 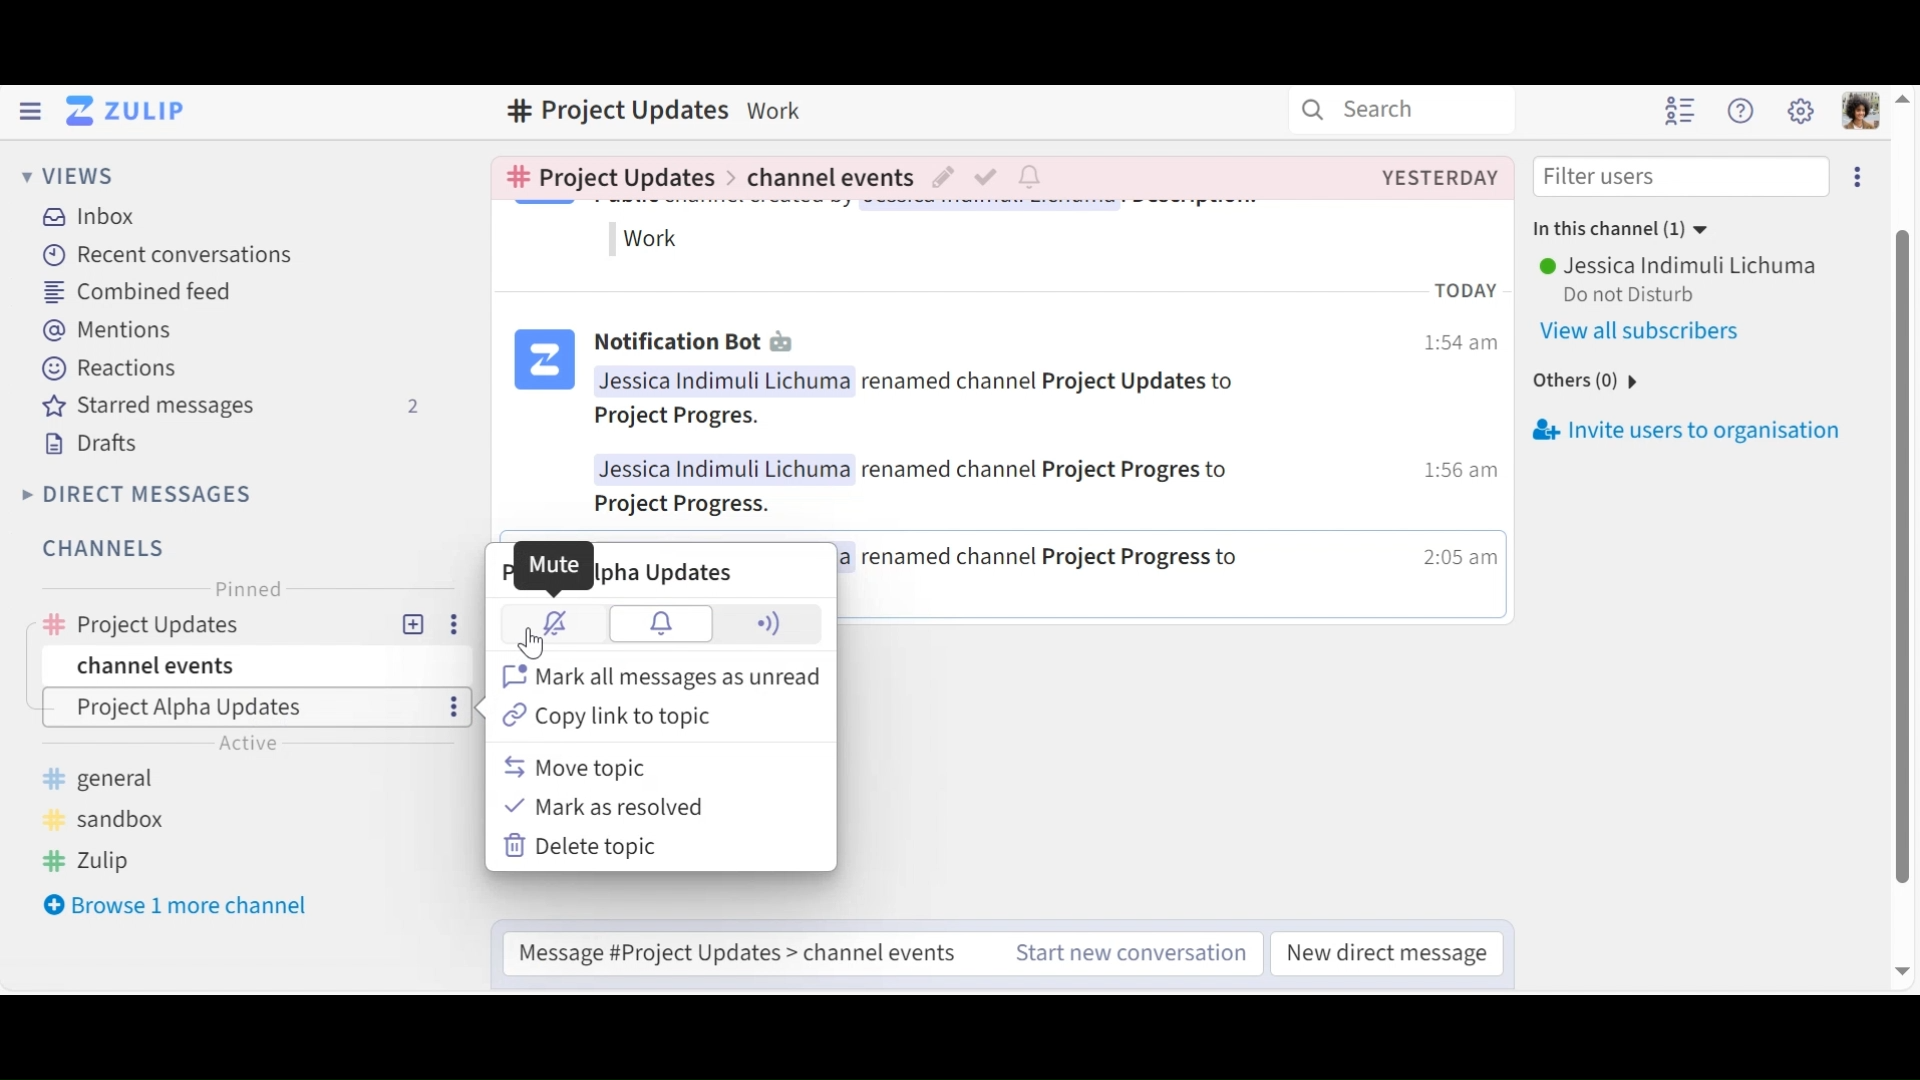 What do you see at coordinates (605, 176) in the screenshot?
I see `Go to channel` at bounding box center [605, 176].